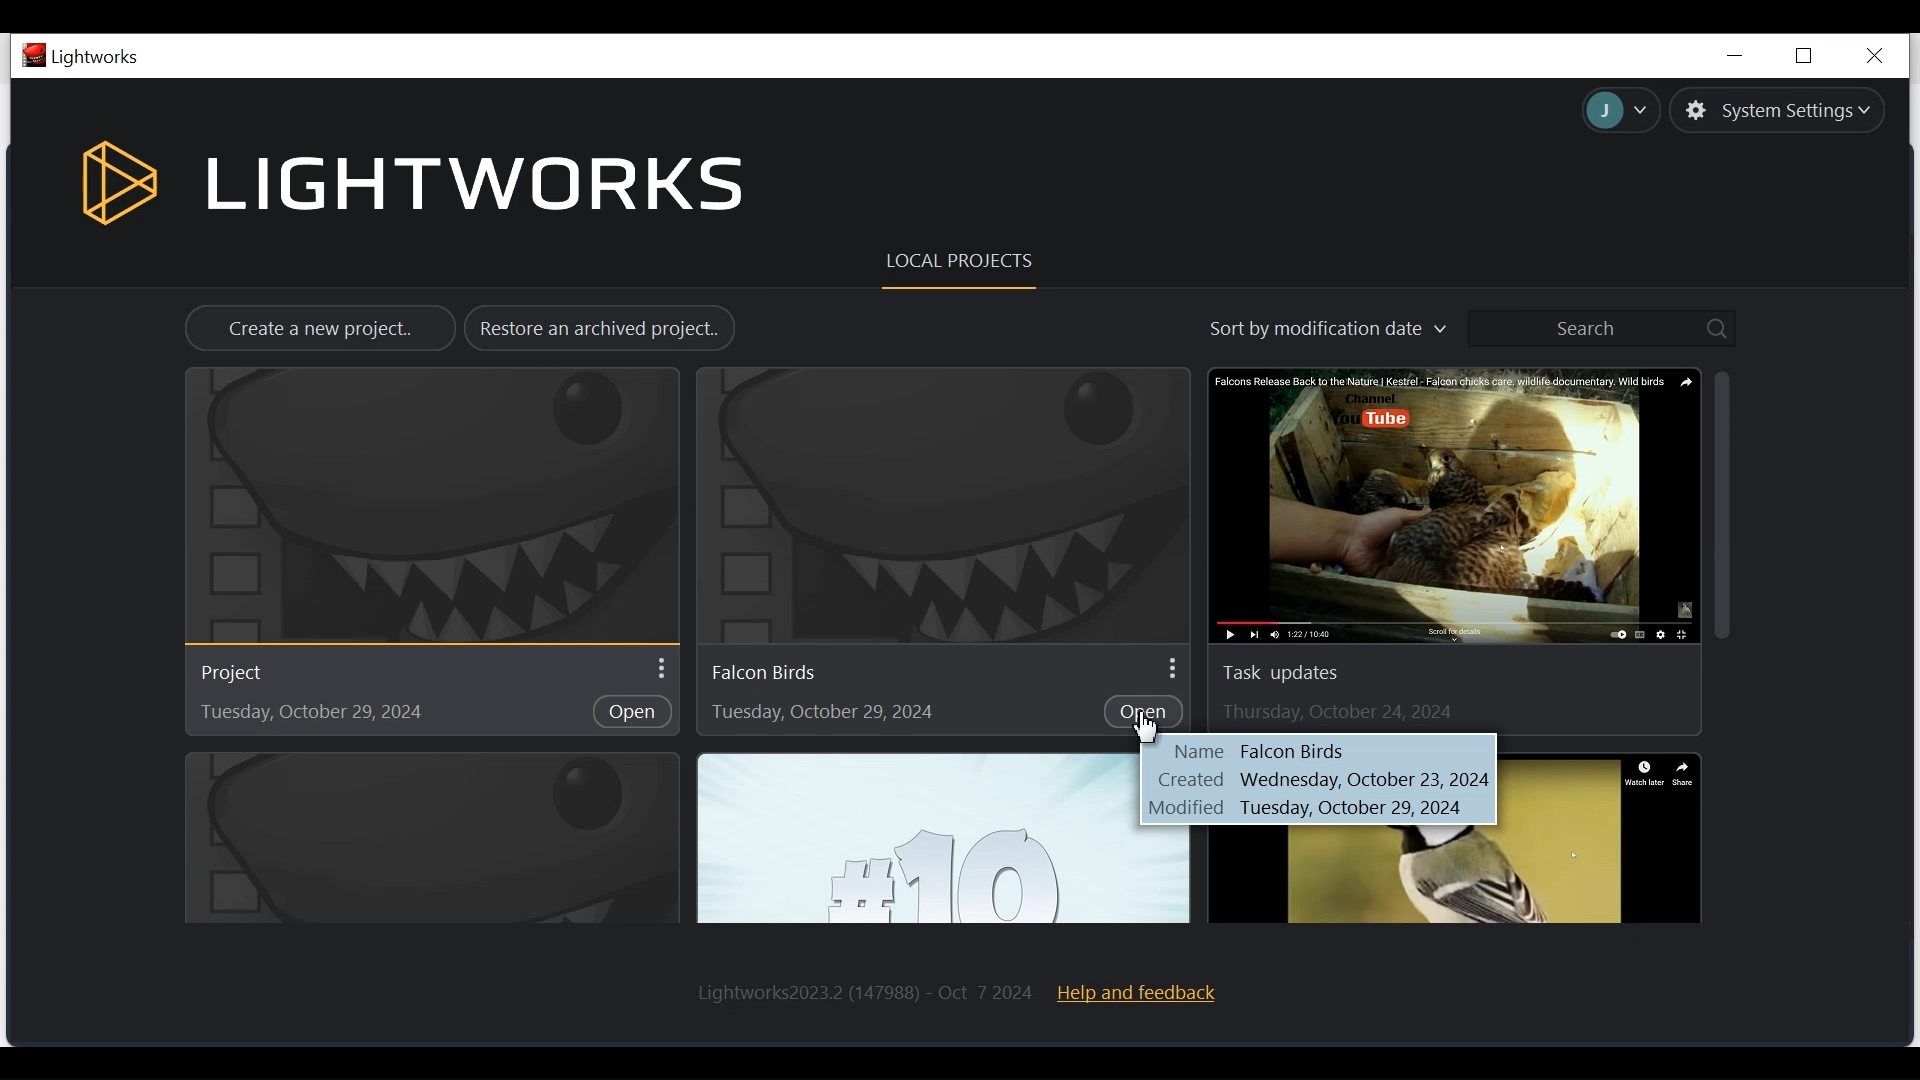 Image resolution: width=1920 pixels, height=1080 pixels. I want to click on Cursor, so click(1144, 727).